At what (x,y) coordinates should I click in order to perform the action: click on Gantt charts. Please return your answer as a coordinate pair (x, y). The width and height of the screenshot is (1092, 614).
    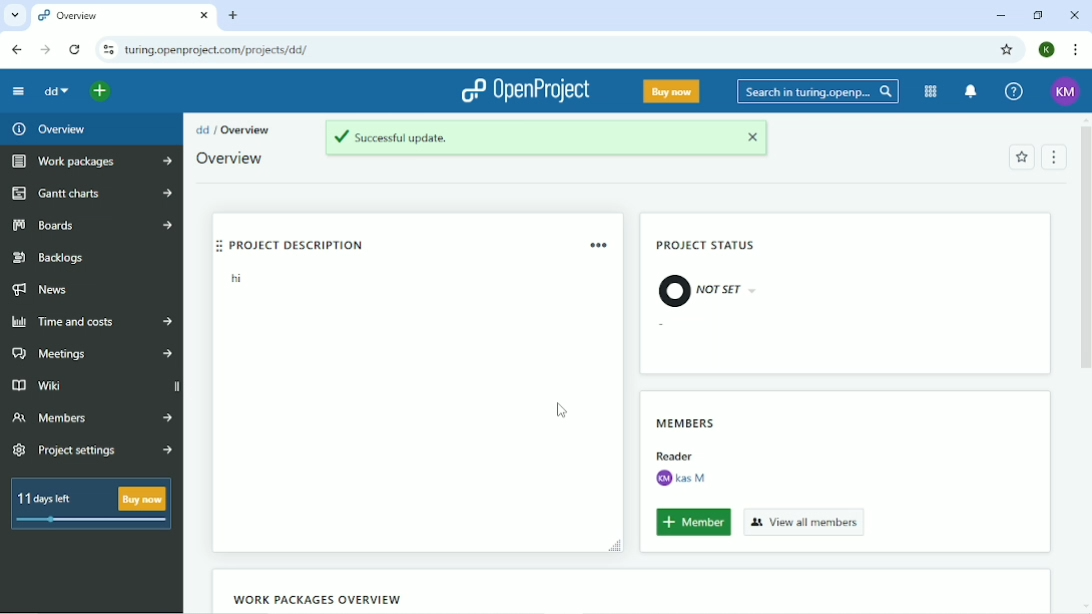
    Looking at the image, I should click on (90, 194).